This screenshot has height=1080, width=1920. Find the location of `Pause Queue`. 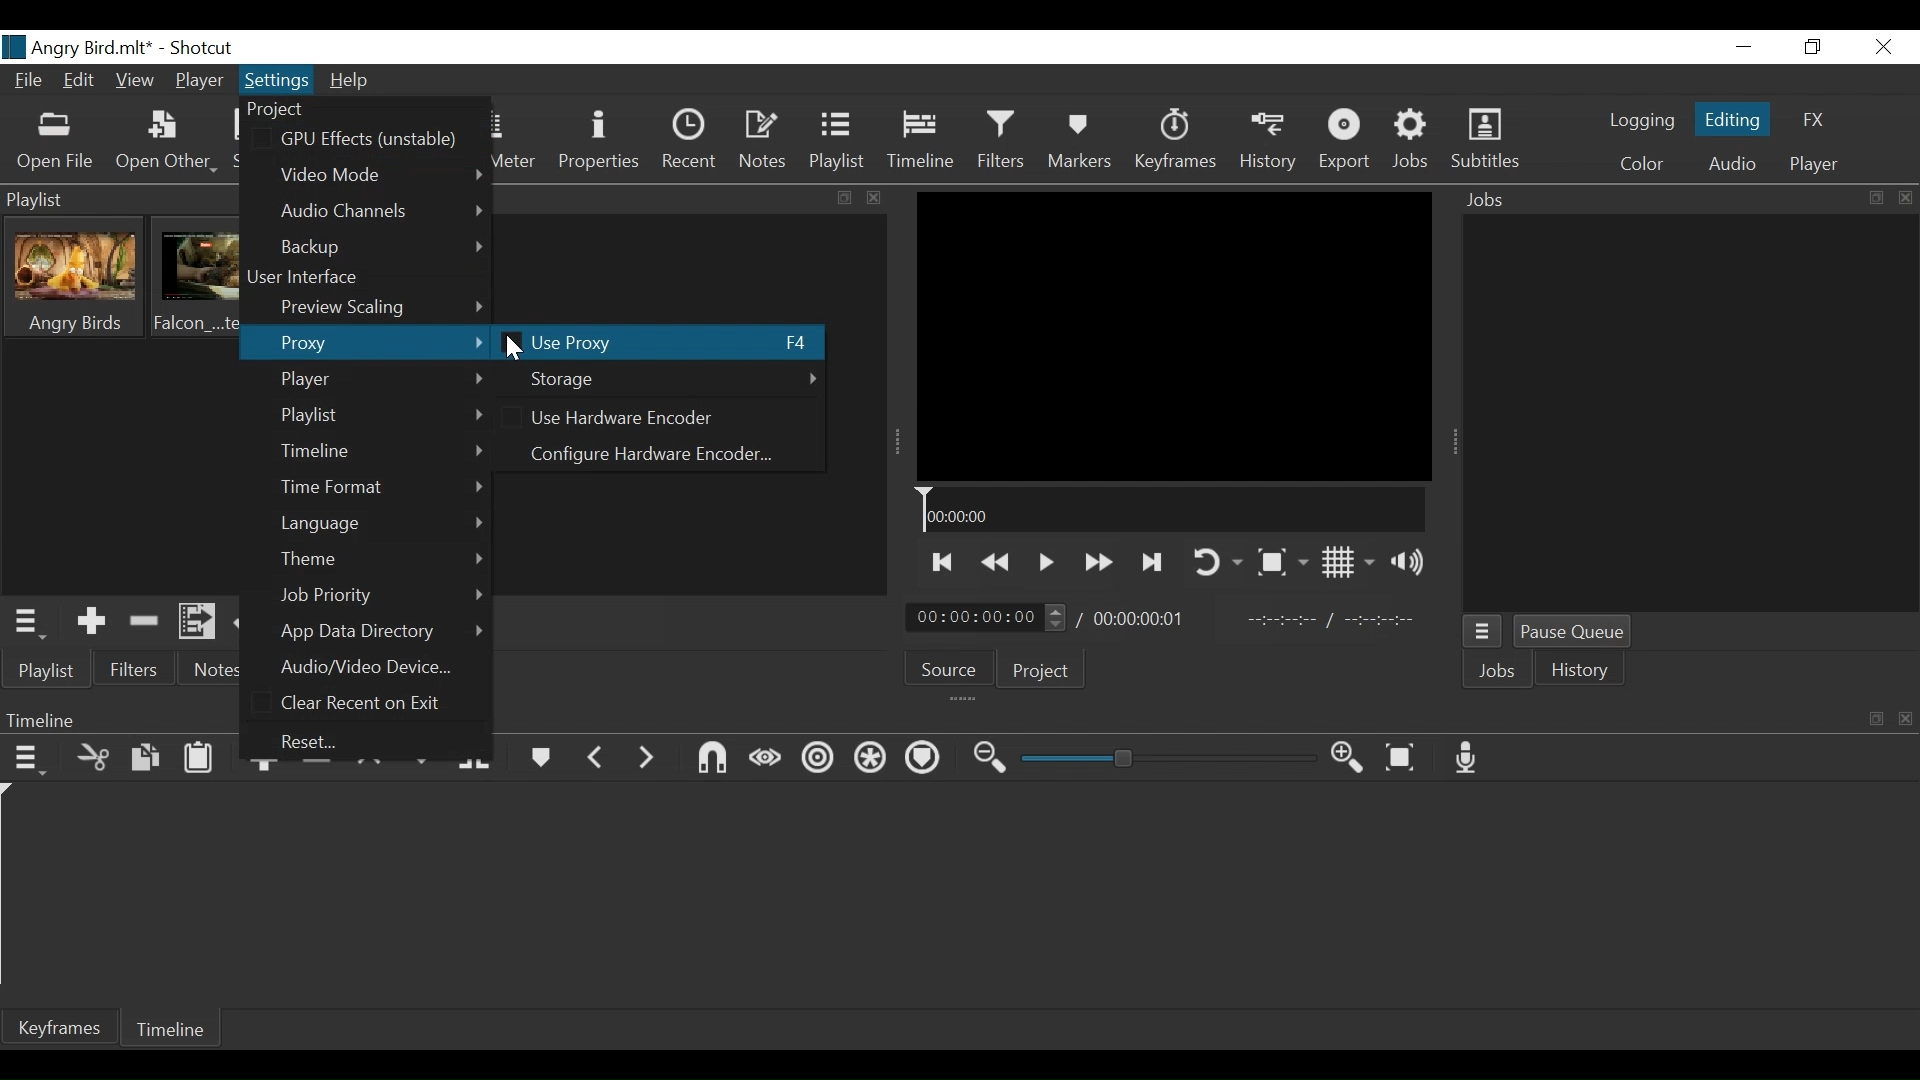

Pause Queue is located at coordinates (1574, 633).